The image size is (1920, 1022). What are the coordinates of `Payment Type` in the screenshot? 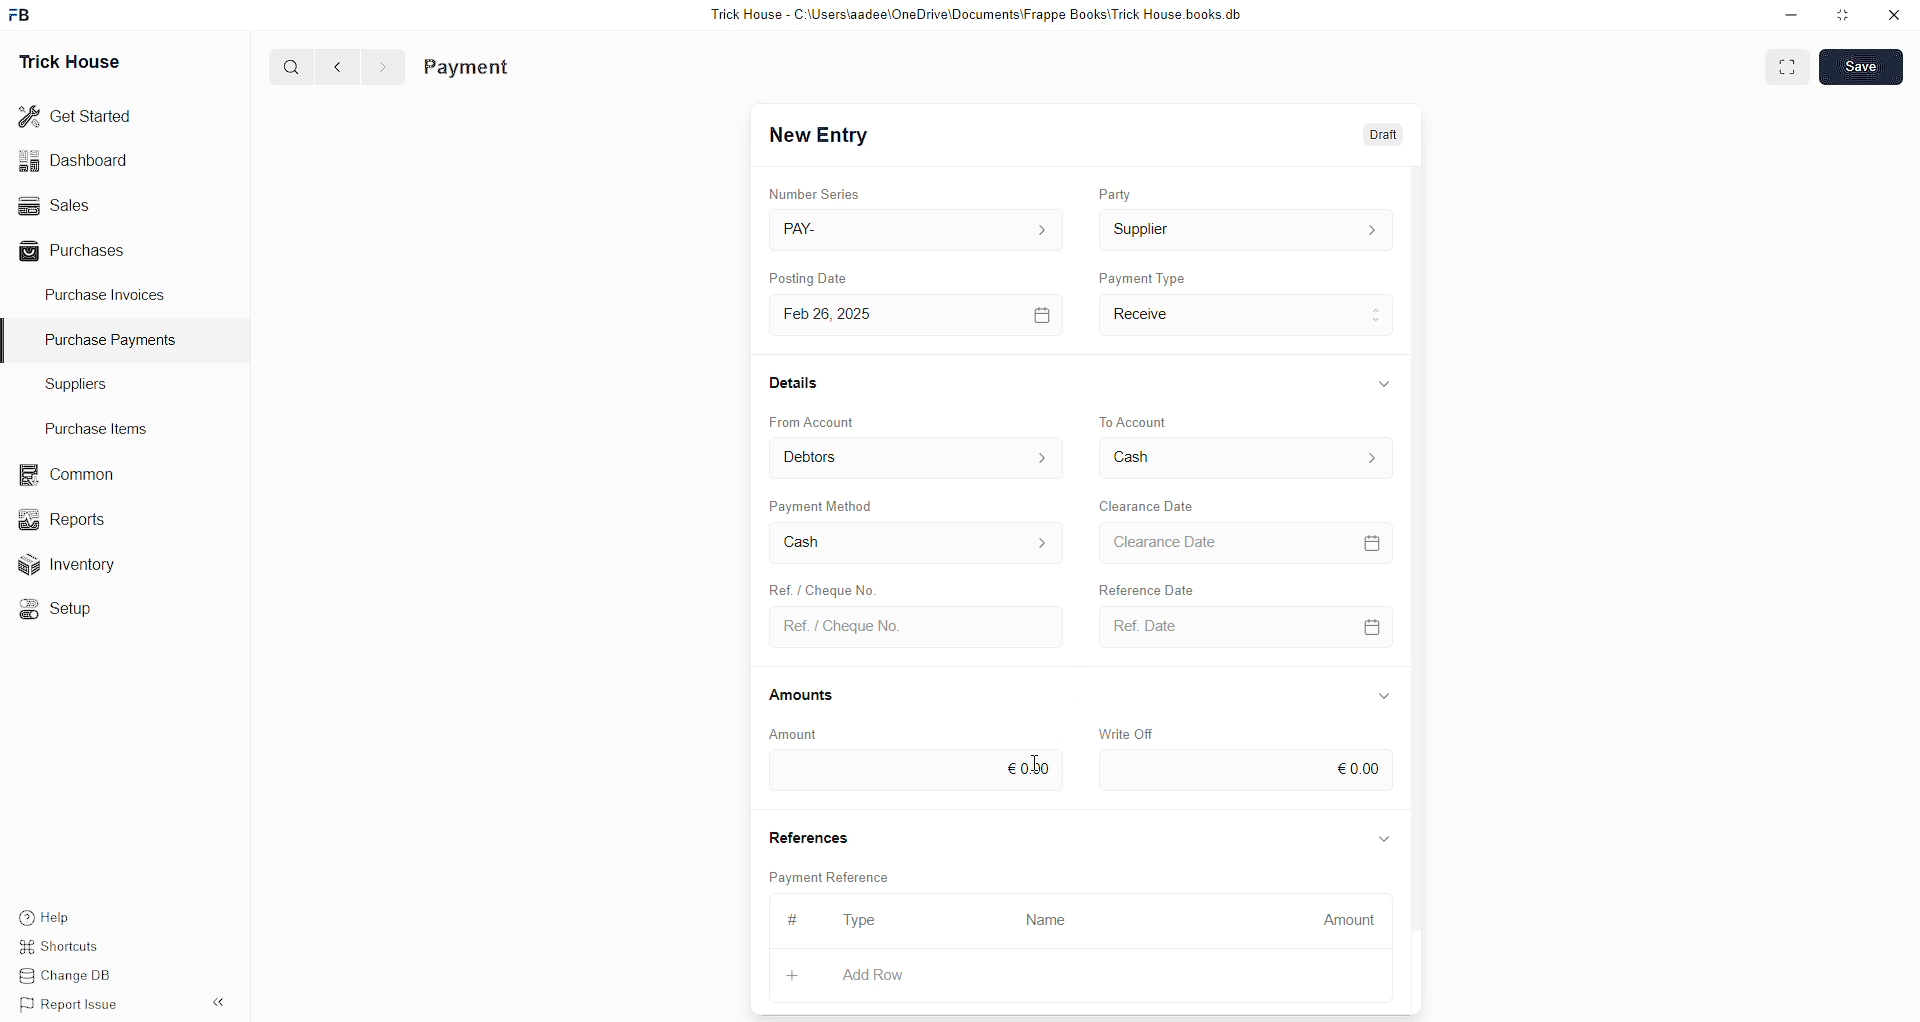 It's located at (1143, 276).